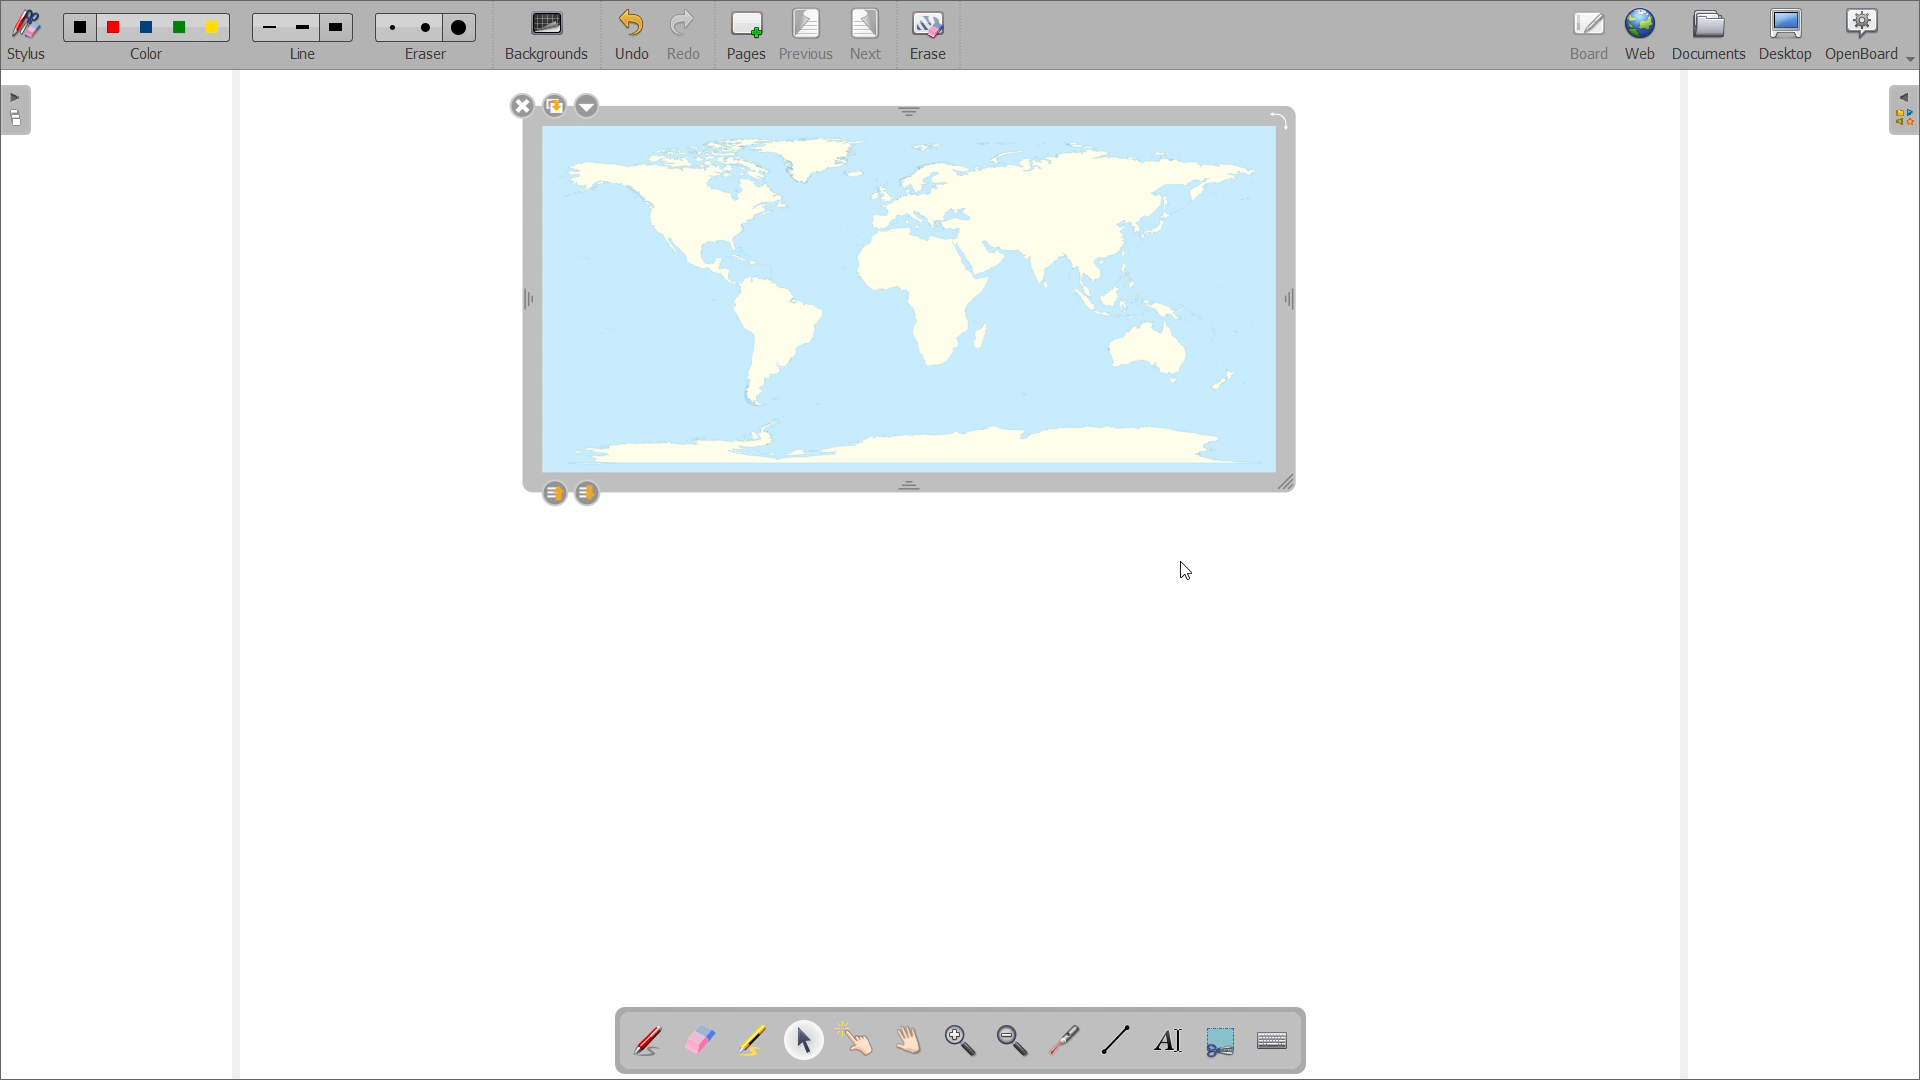 The height and width of the screenshot is (1080, 1920). I want to click on desktop, so click(1786, 36).